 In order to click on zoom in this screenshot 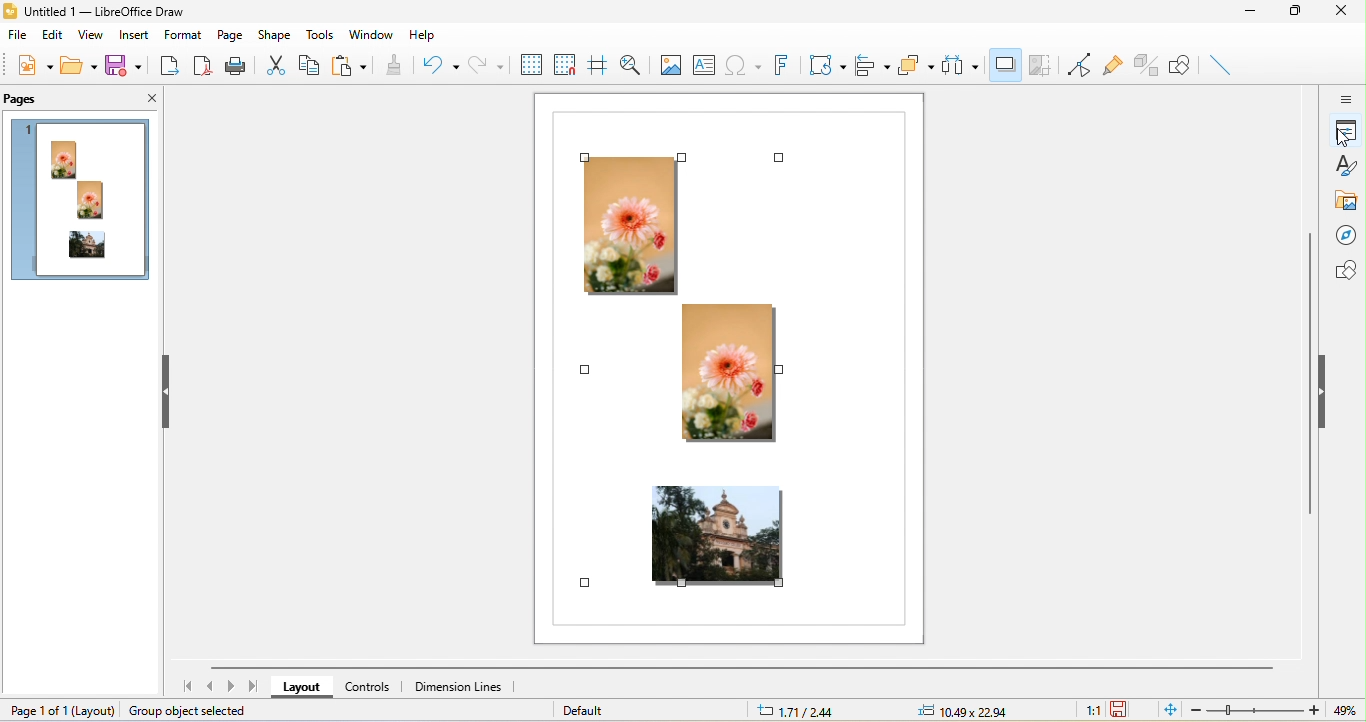, I will do `click(1257, 710)`.